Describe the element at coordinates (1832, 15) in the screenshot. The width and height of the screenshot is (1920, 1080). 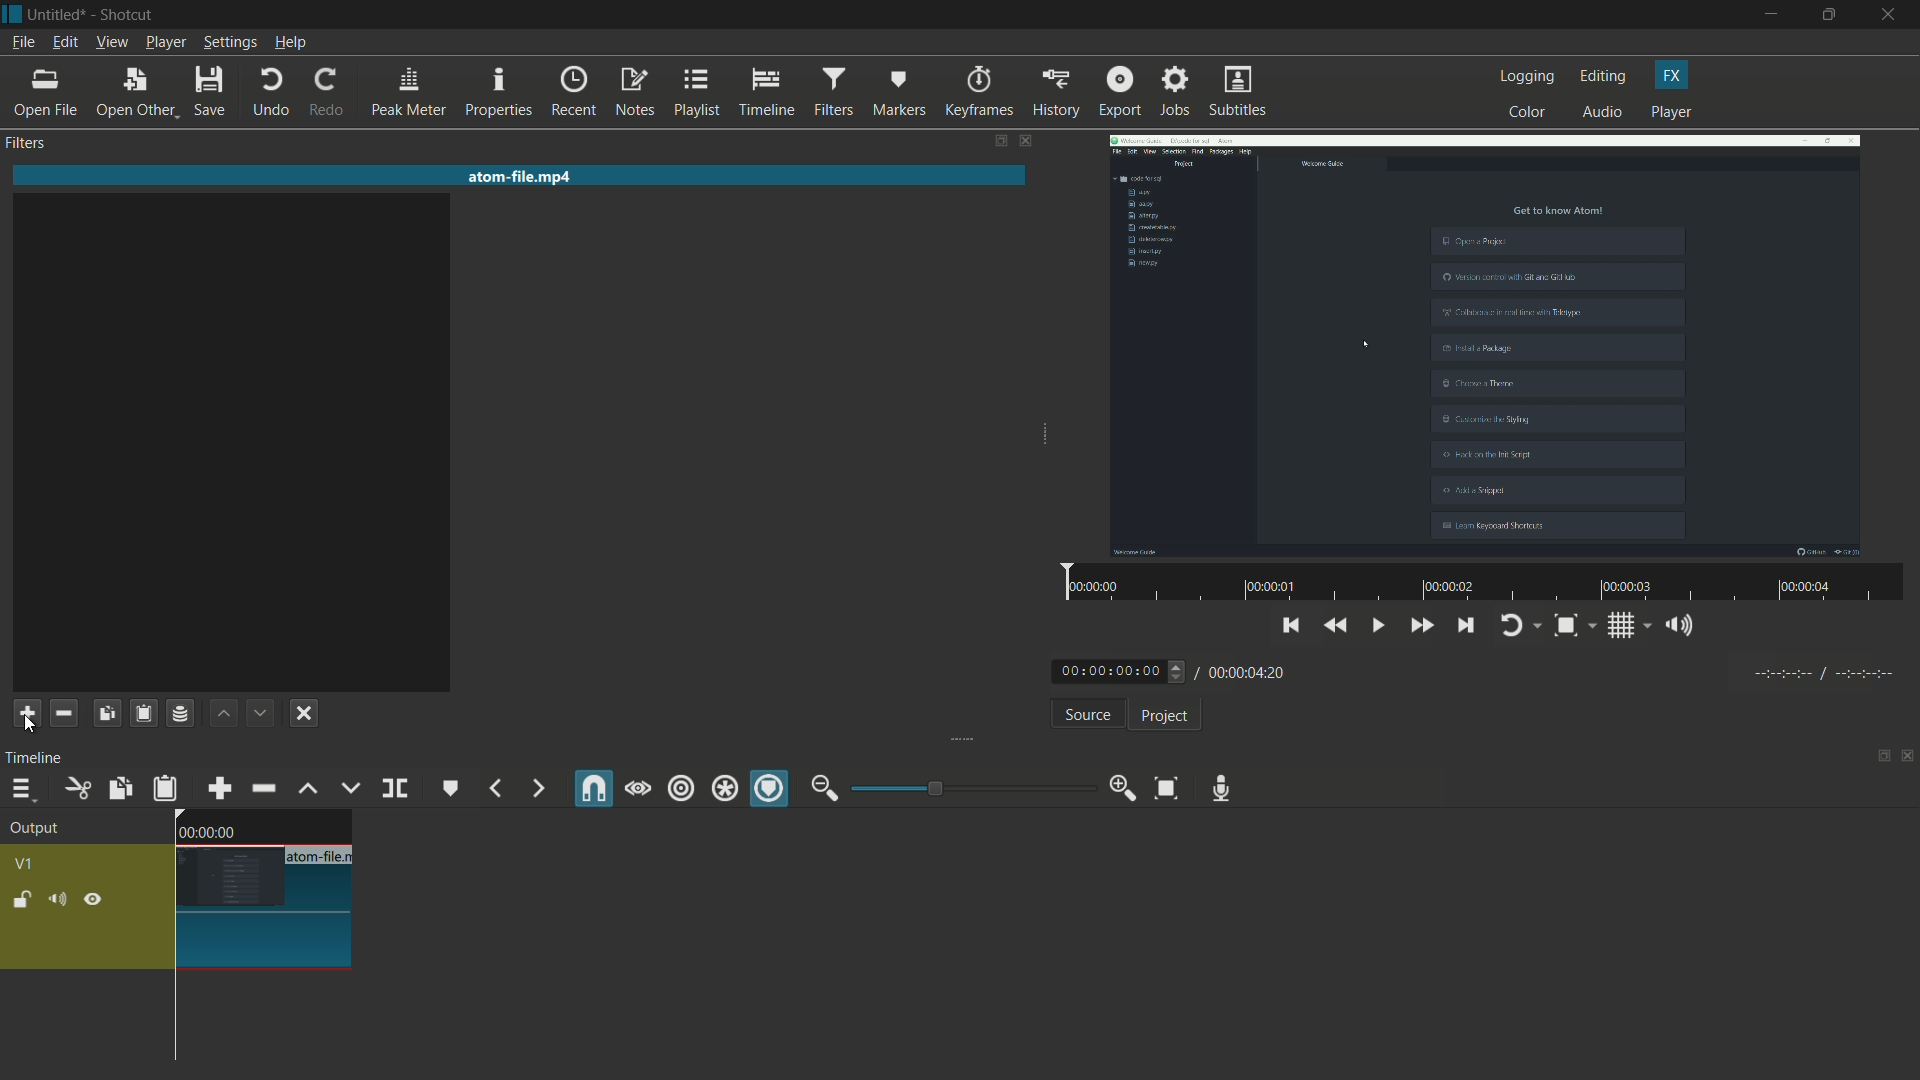
I see `maximize` at that location.